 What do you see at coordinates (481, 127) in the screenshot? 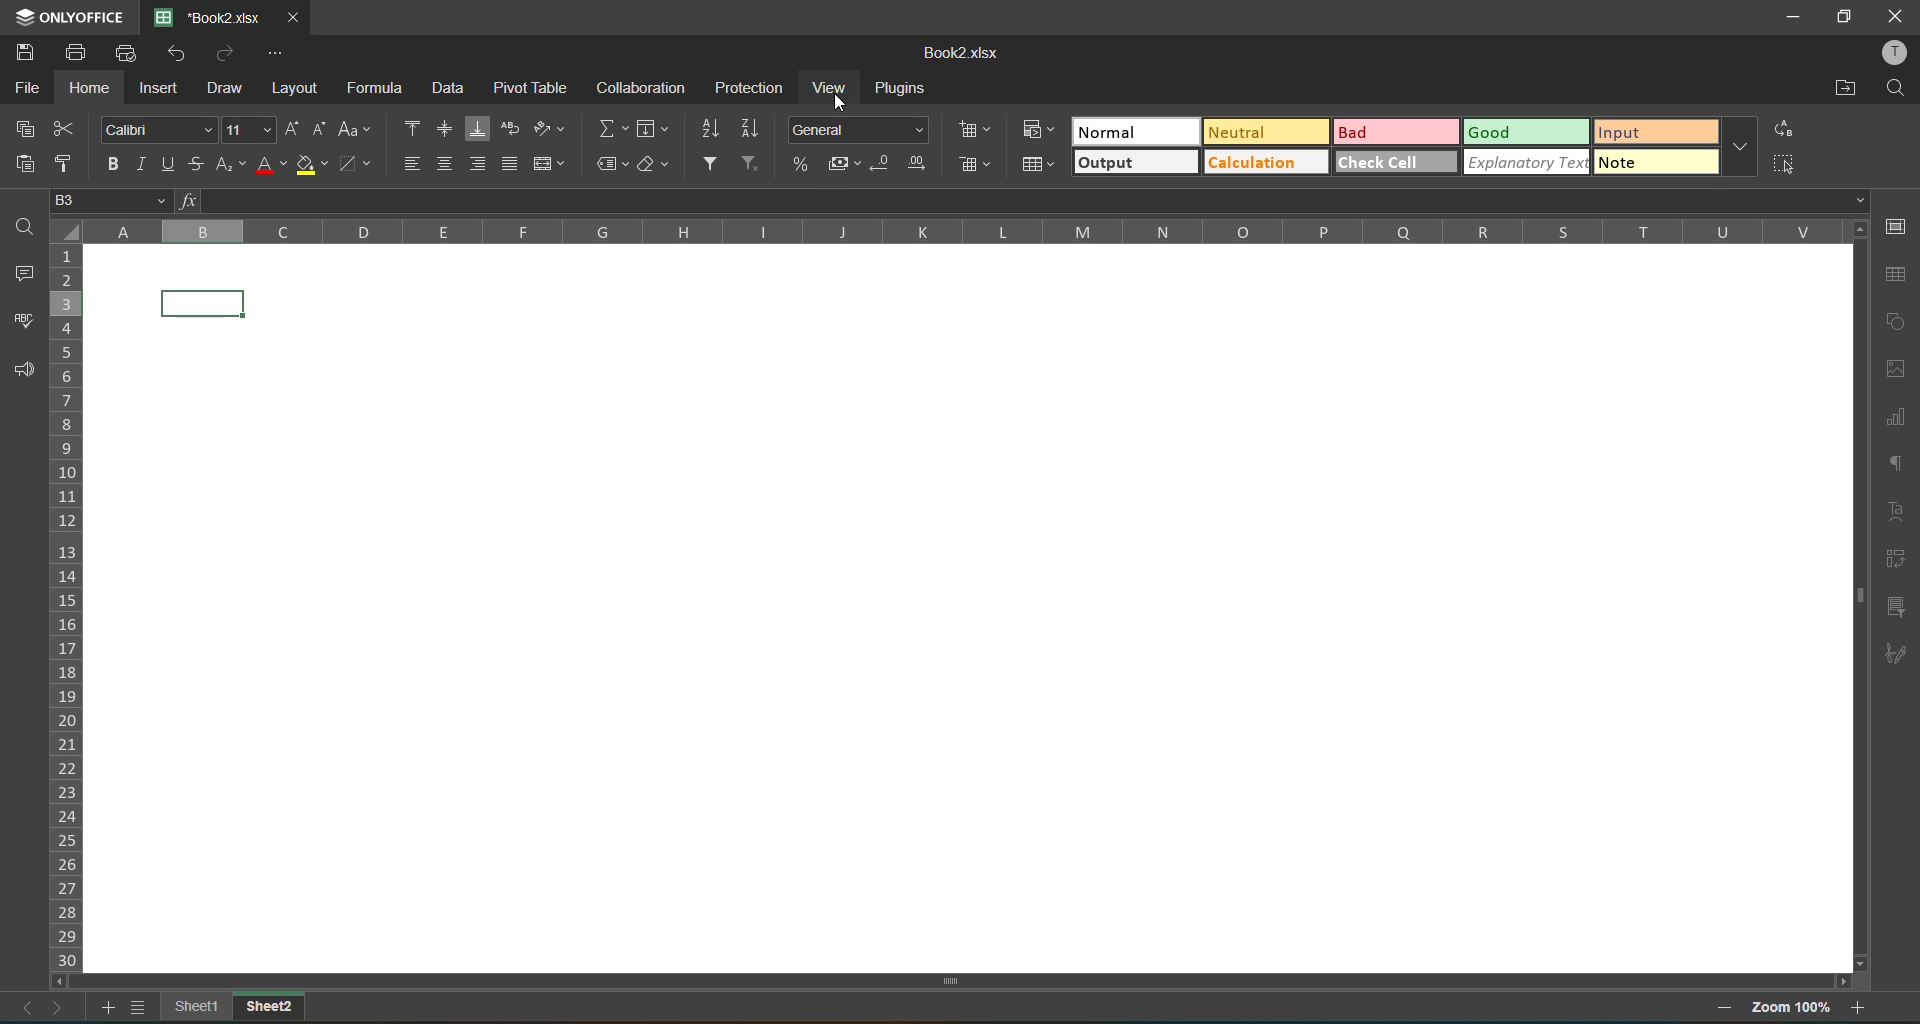
I see `align bottom` at bounding box center [481, 127].